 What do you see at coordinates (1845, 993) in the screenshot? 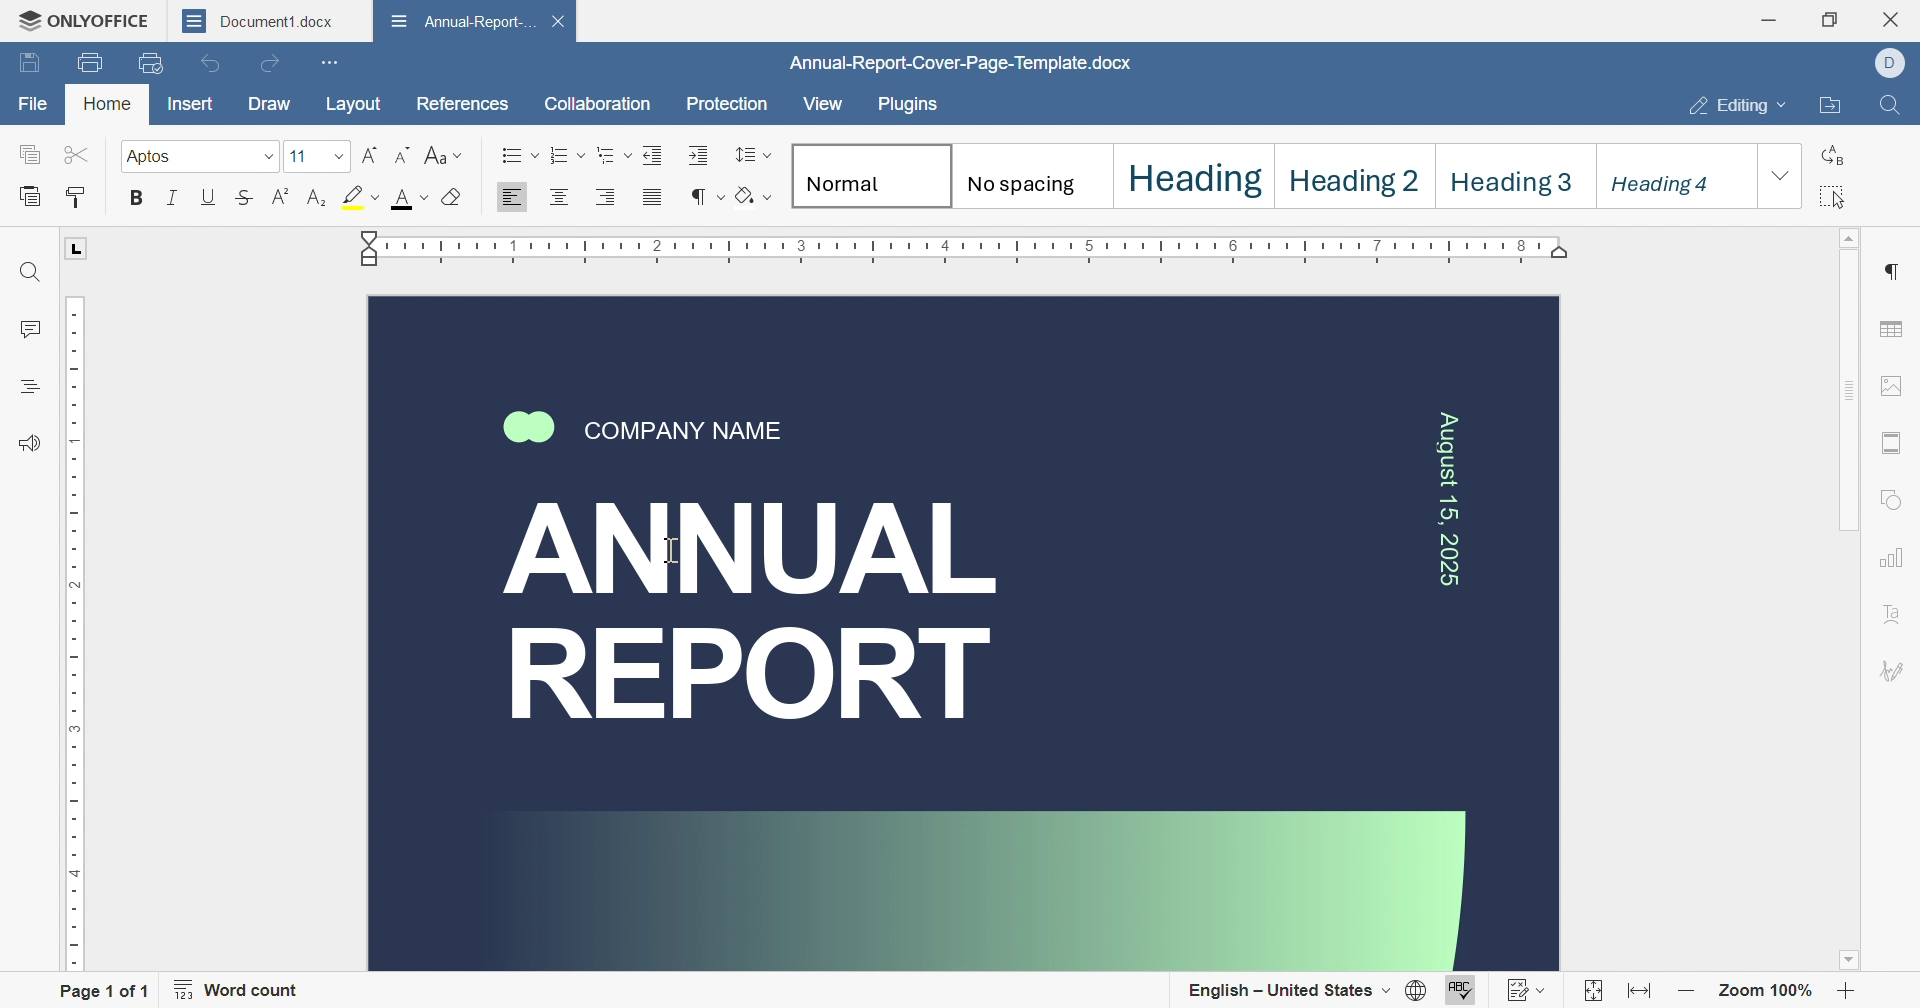
I see `zoom in` at bounding box center [1845, 993].